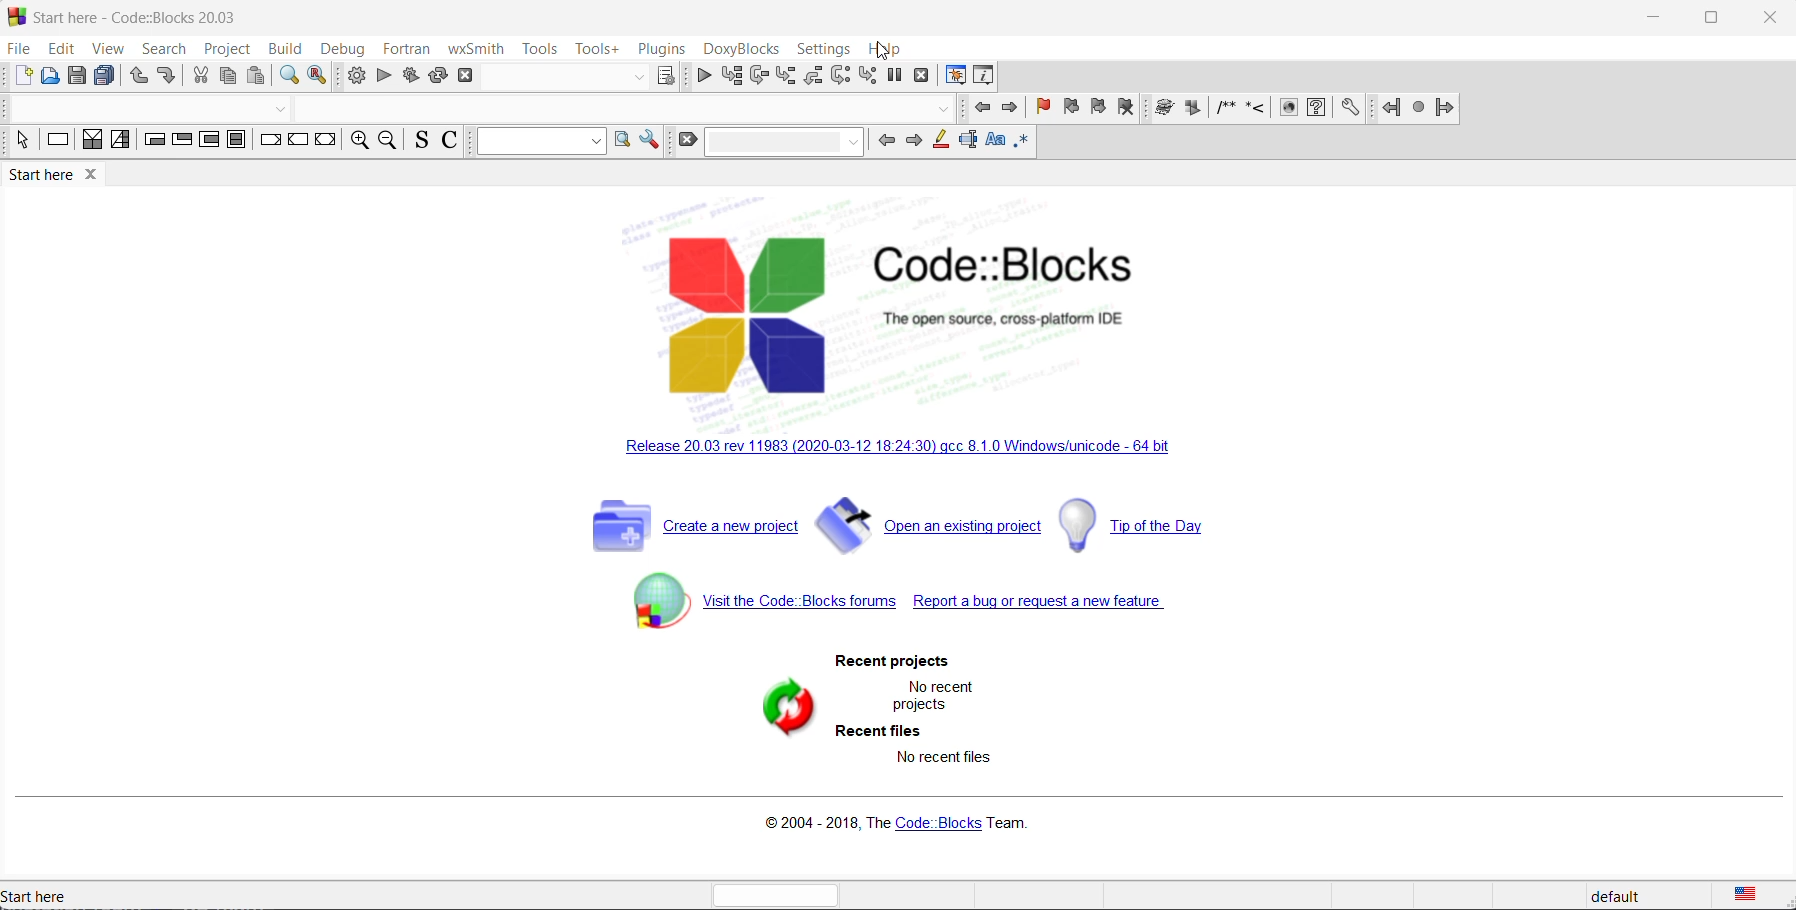 This screenshot has height=910, width=1796. What do you see at coordinates (135, 18) in the screenshot?
I see `start here` at bounding box center [135, 18].